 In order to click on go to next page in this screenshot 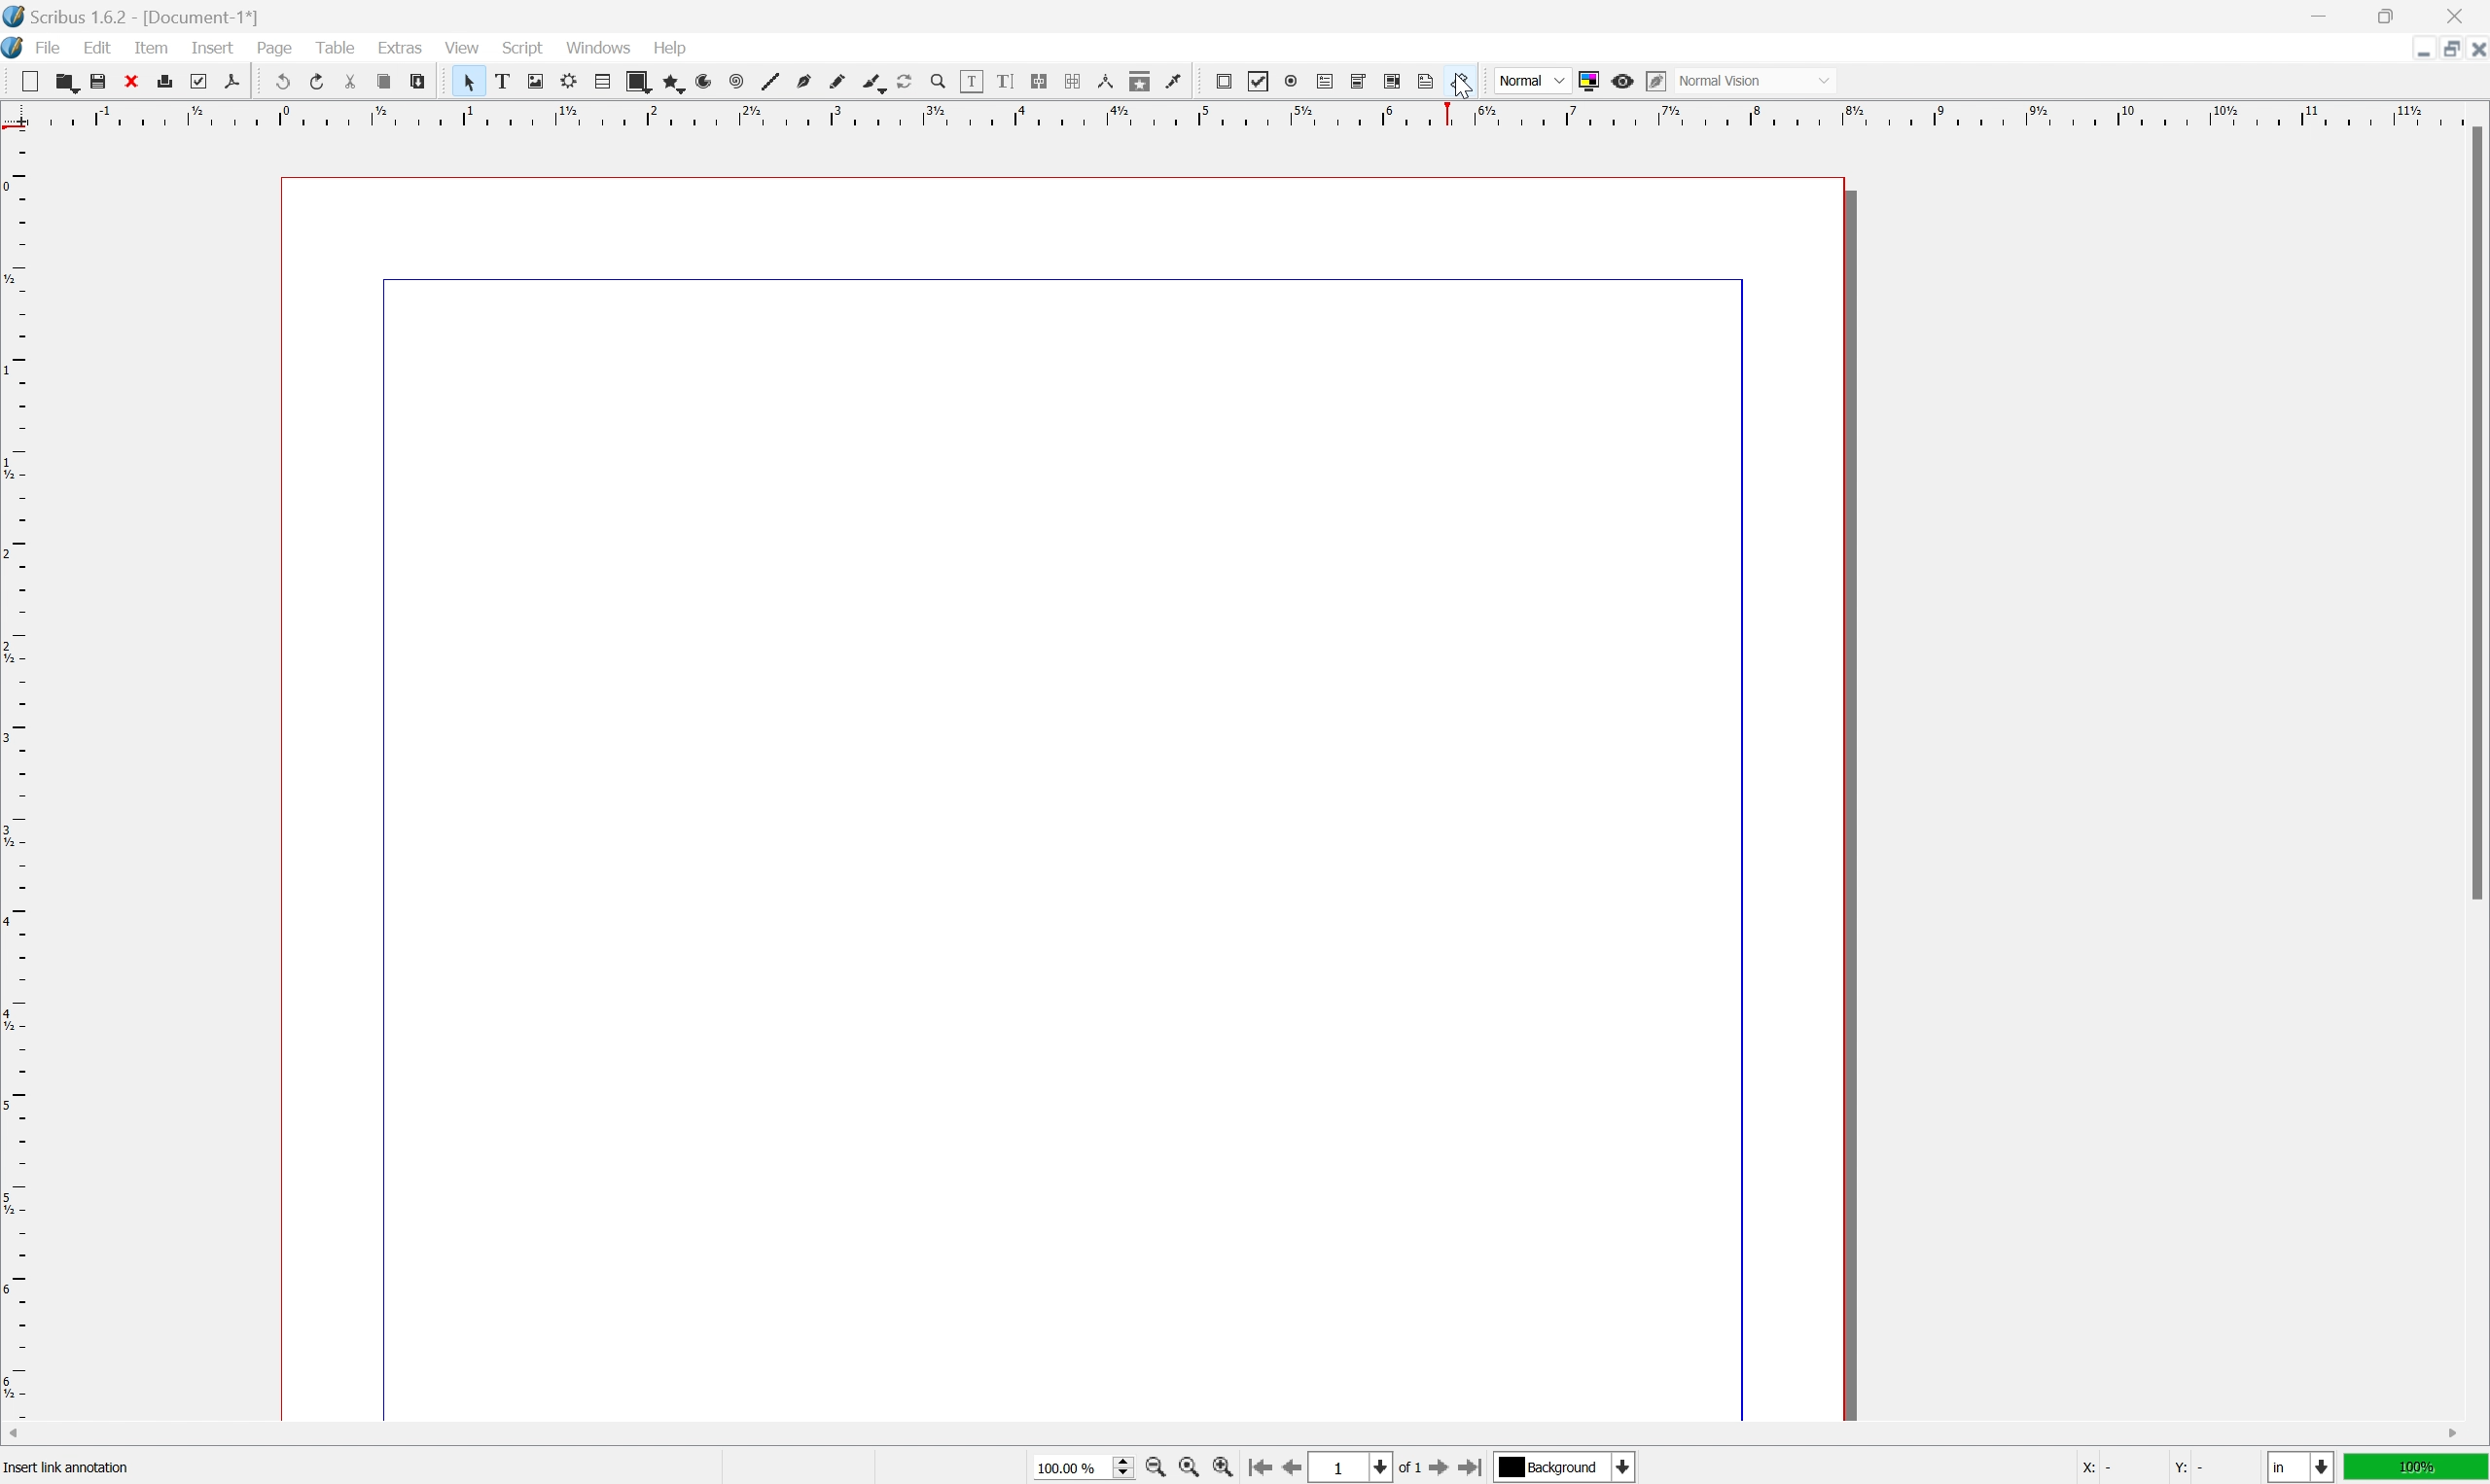, I will do `click(1443, 1470)`.